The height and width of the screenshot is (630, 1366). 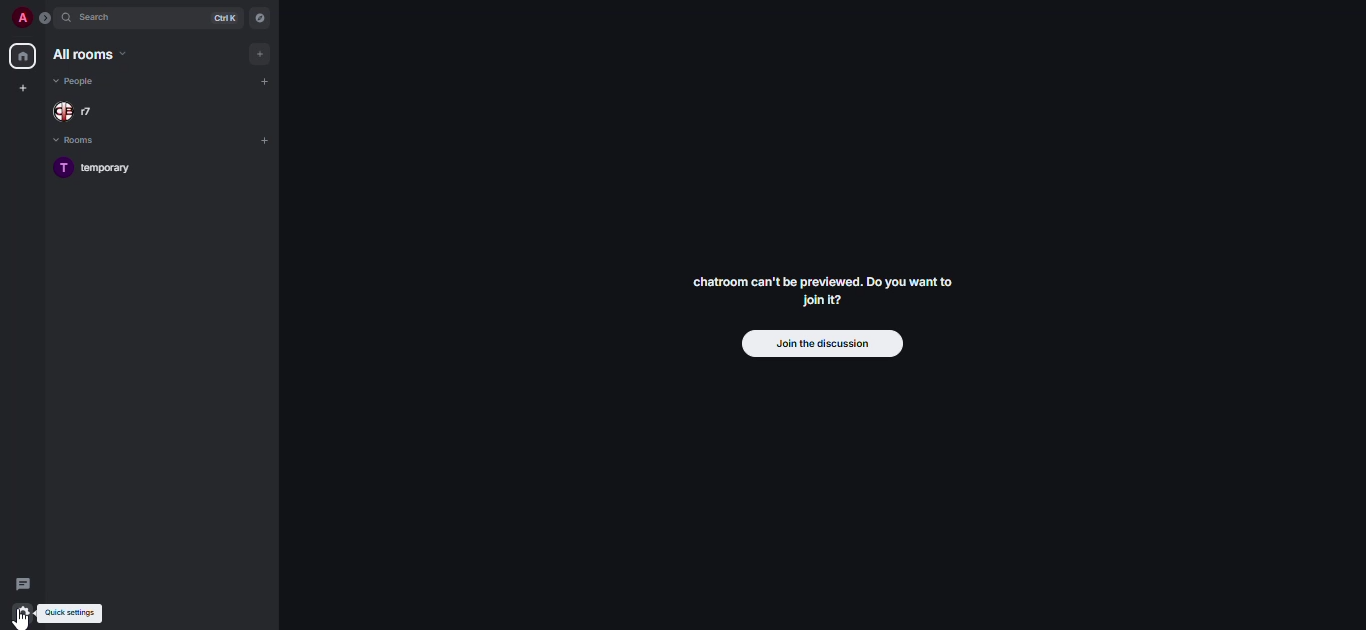 What do you see at coordinates (22, 88) in the screenshot?
I see `create space` at bounding box center [22, 88].